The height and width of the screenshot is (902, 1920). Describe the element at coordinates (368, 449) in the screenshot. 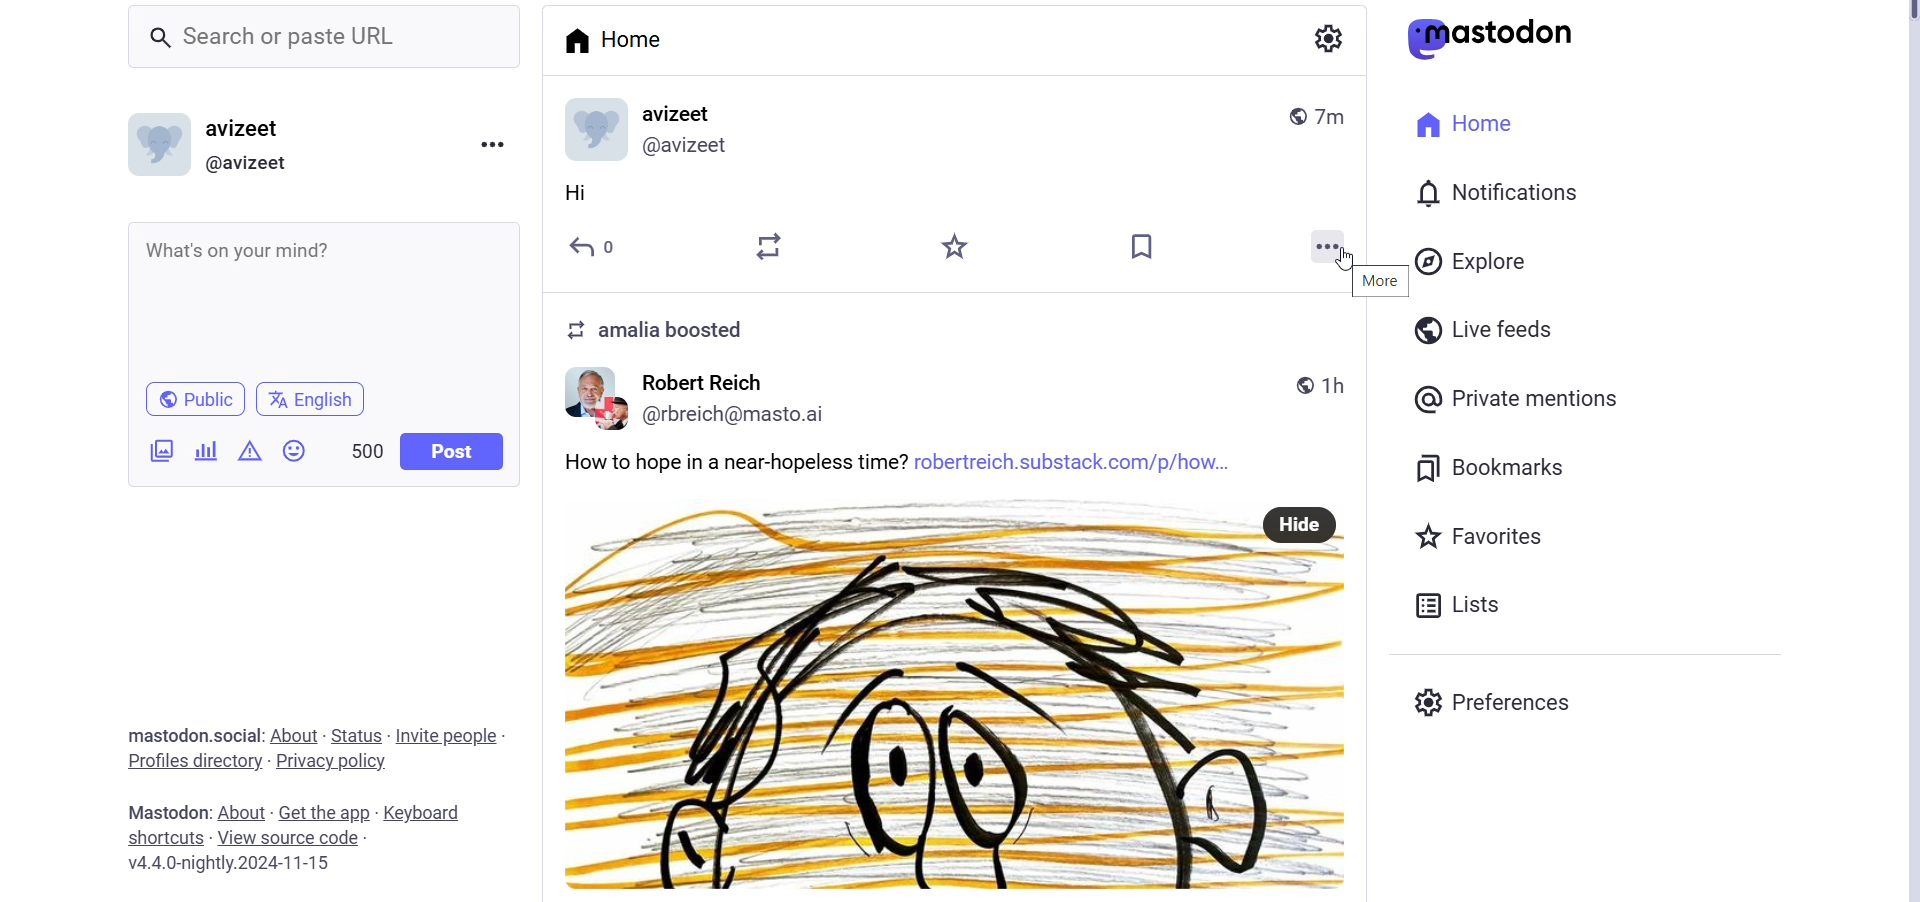

I see `Word Limit` at that location.